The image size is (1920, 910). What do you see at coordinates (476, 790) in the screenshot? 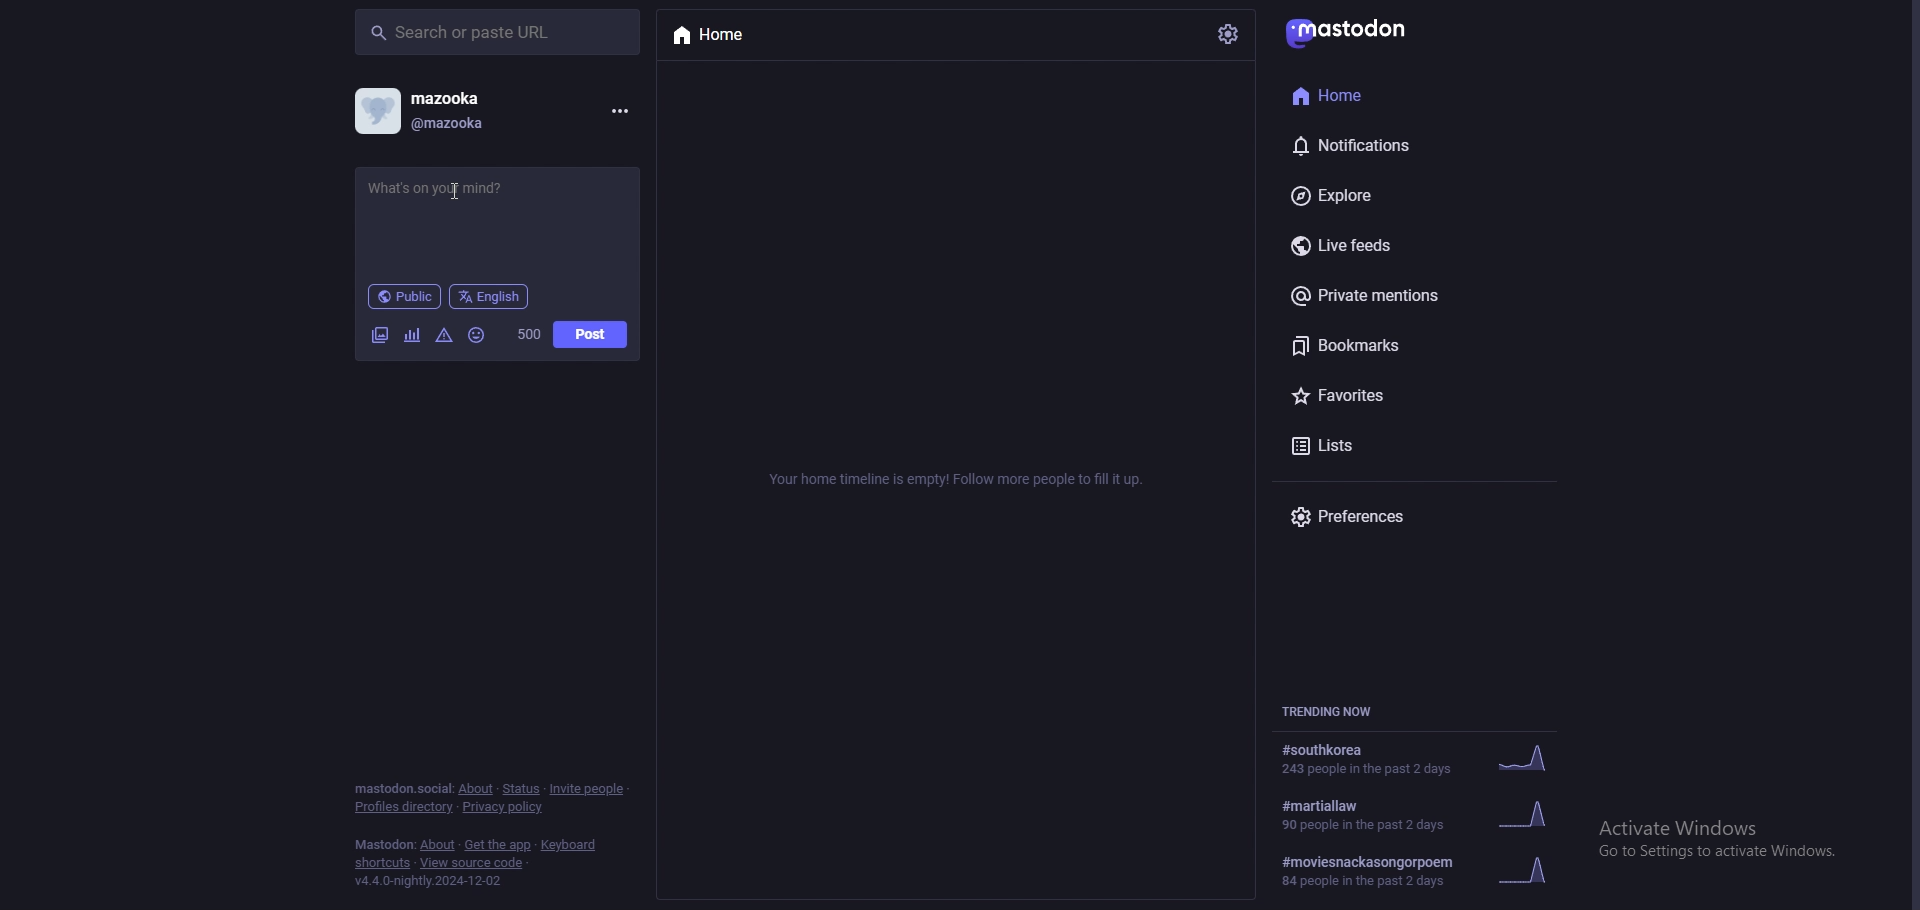
I see `about` at bounding box center [476, 790].